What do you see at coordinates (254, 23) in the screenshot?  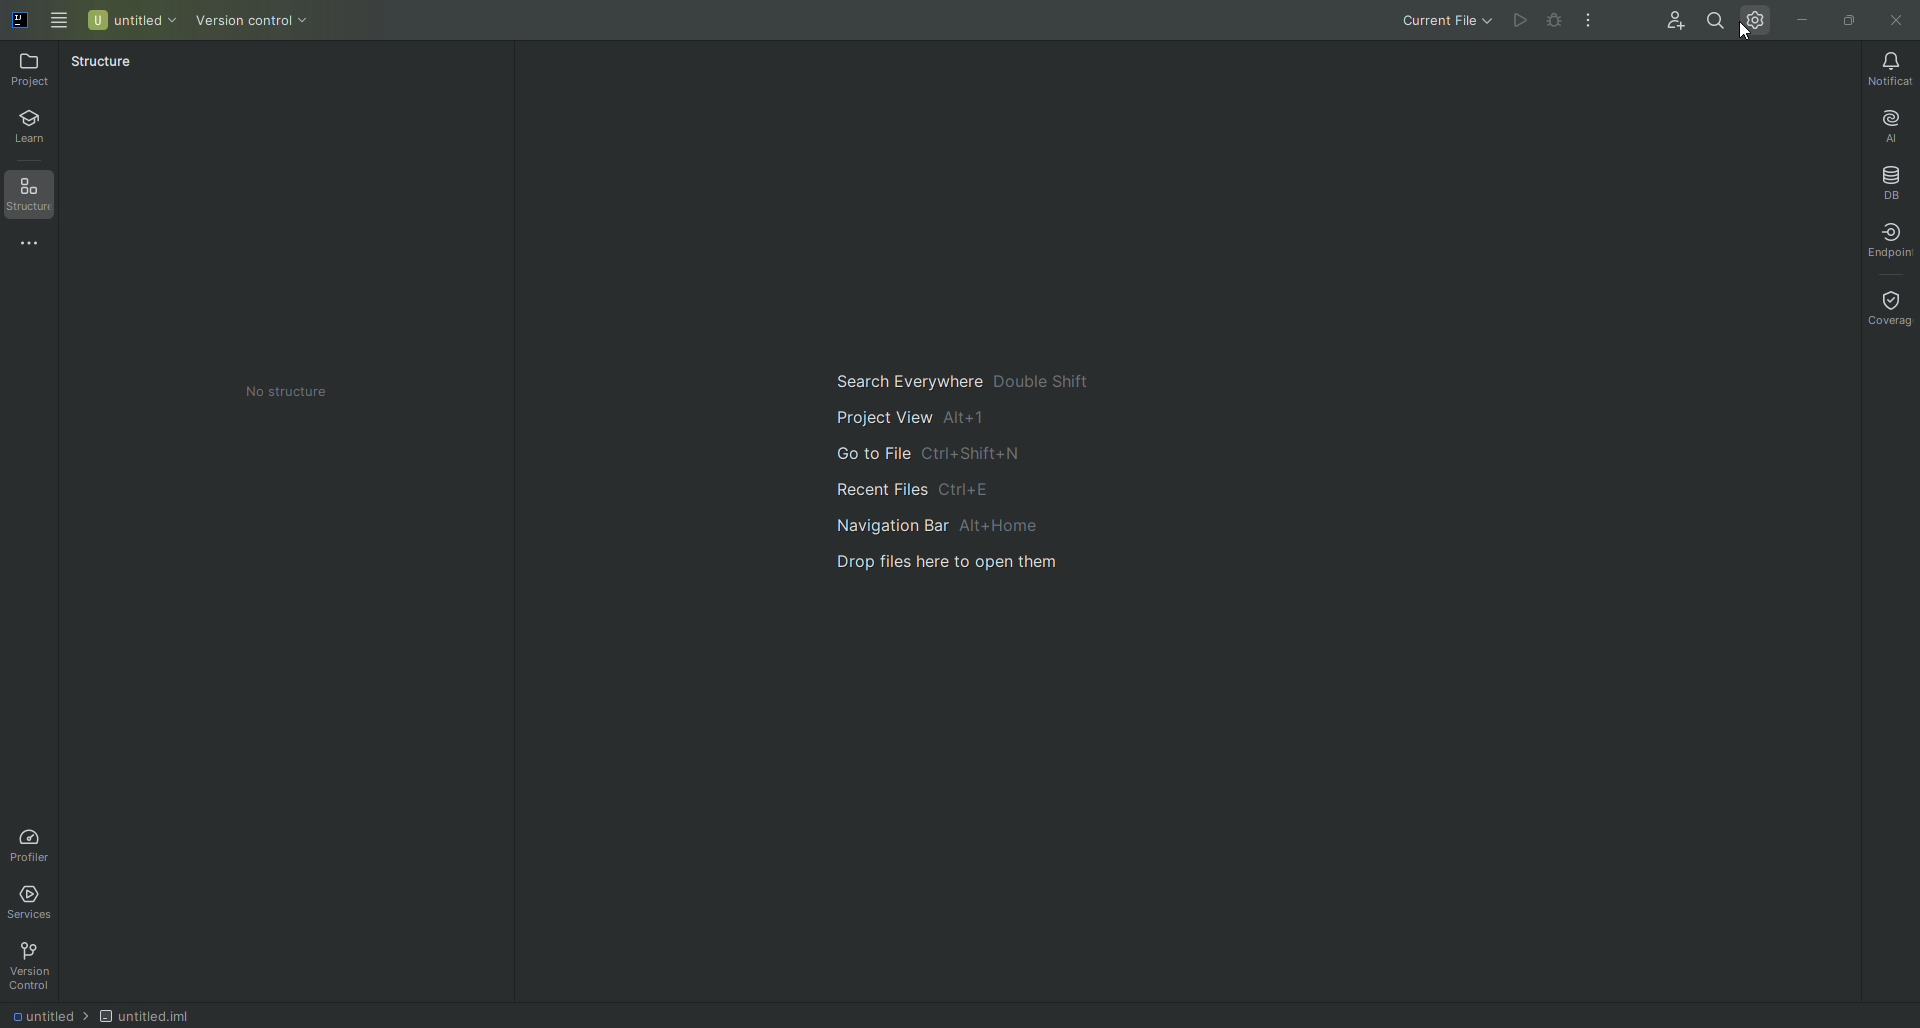 I see `Version control` at bounding box center [254, 23].